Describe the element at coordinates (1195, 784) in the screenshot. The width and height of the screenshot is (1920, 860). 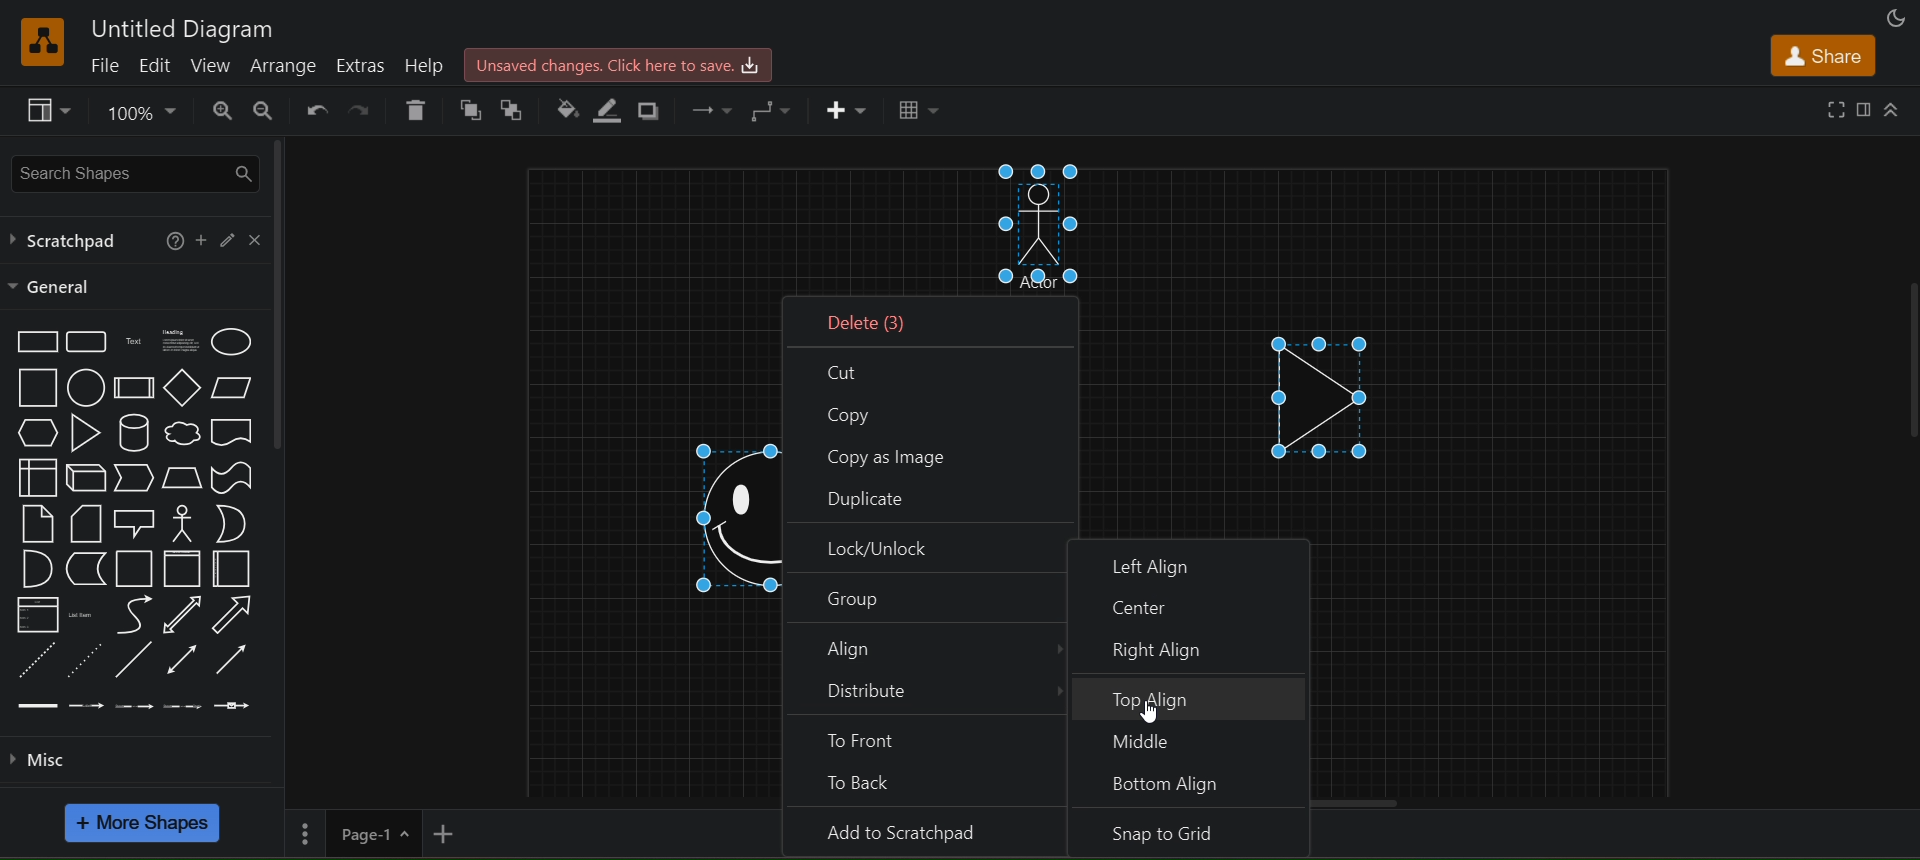
I see `bottom align` at that location.